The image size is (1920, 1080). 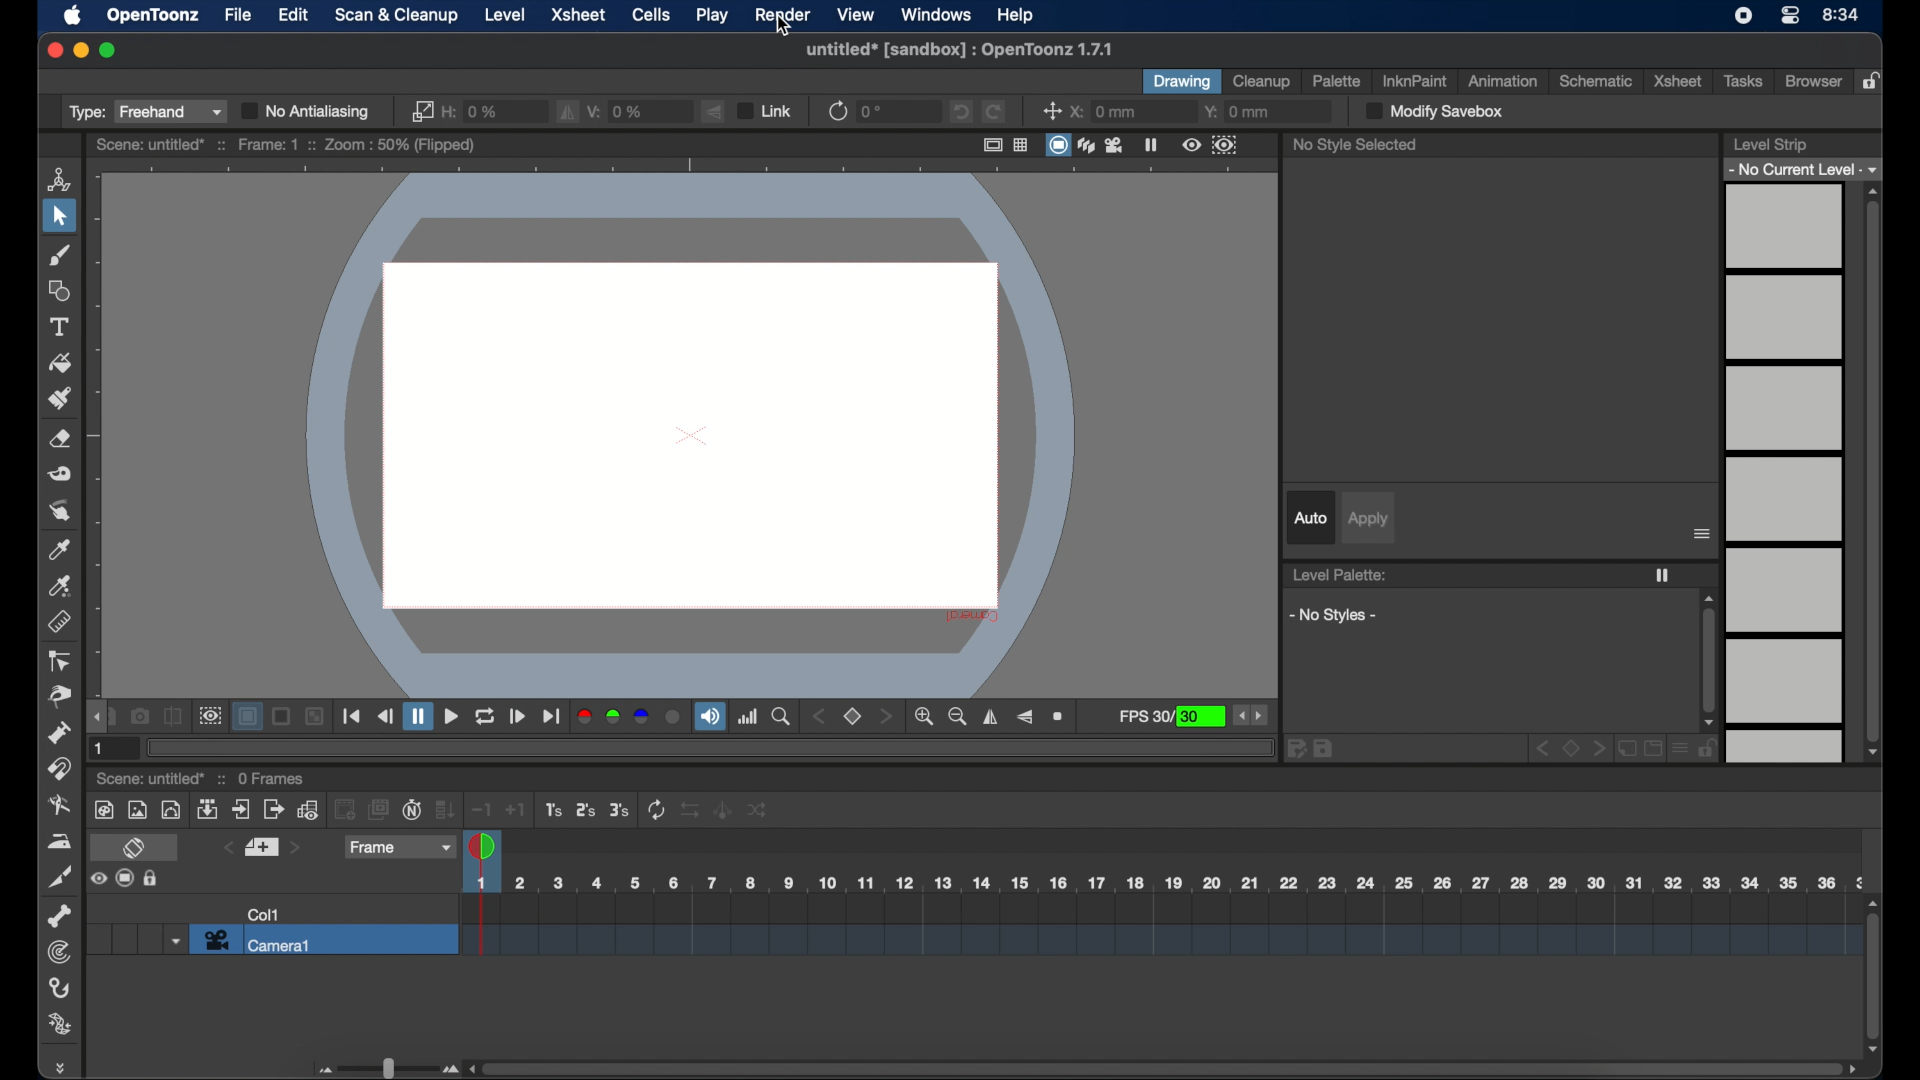 What do you see at coordinates (239, 15) in the screenshot?
I see `file` at bounding box center [239, 15].